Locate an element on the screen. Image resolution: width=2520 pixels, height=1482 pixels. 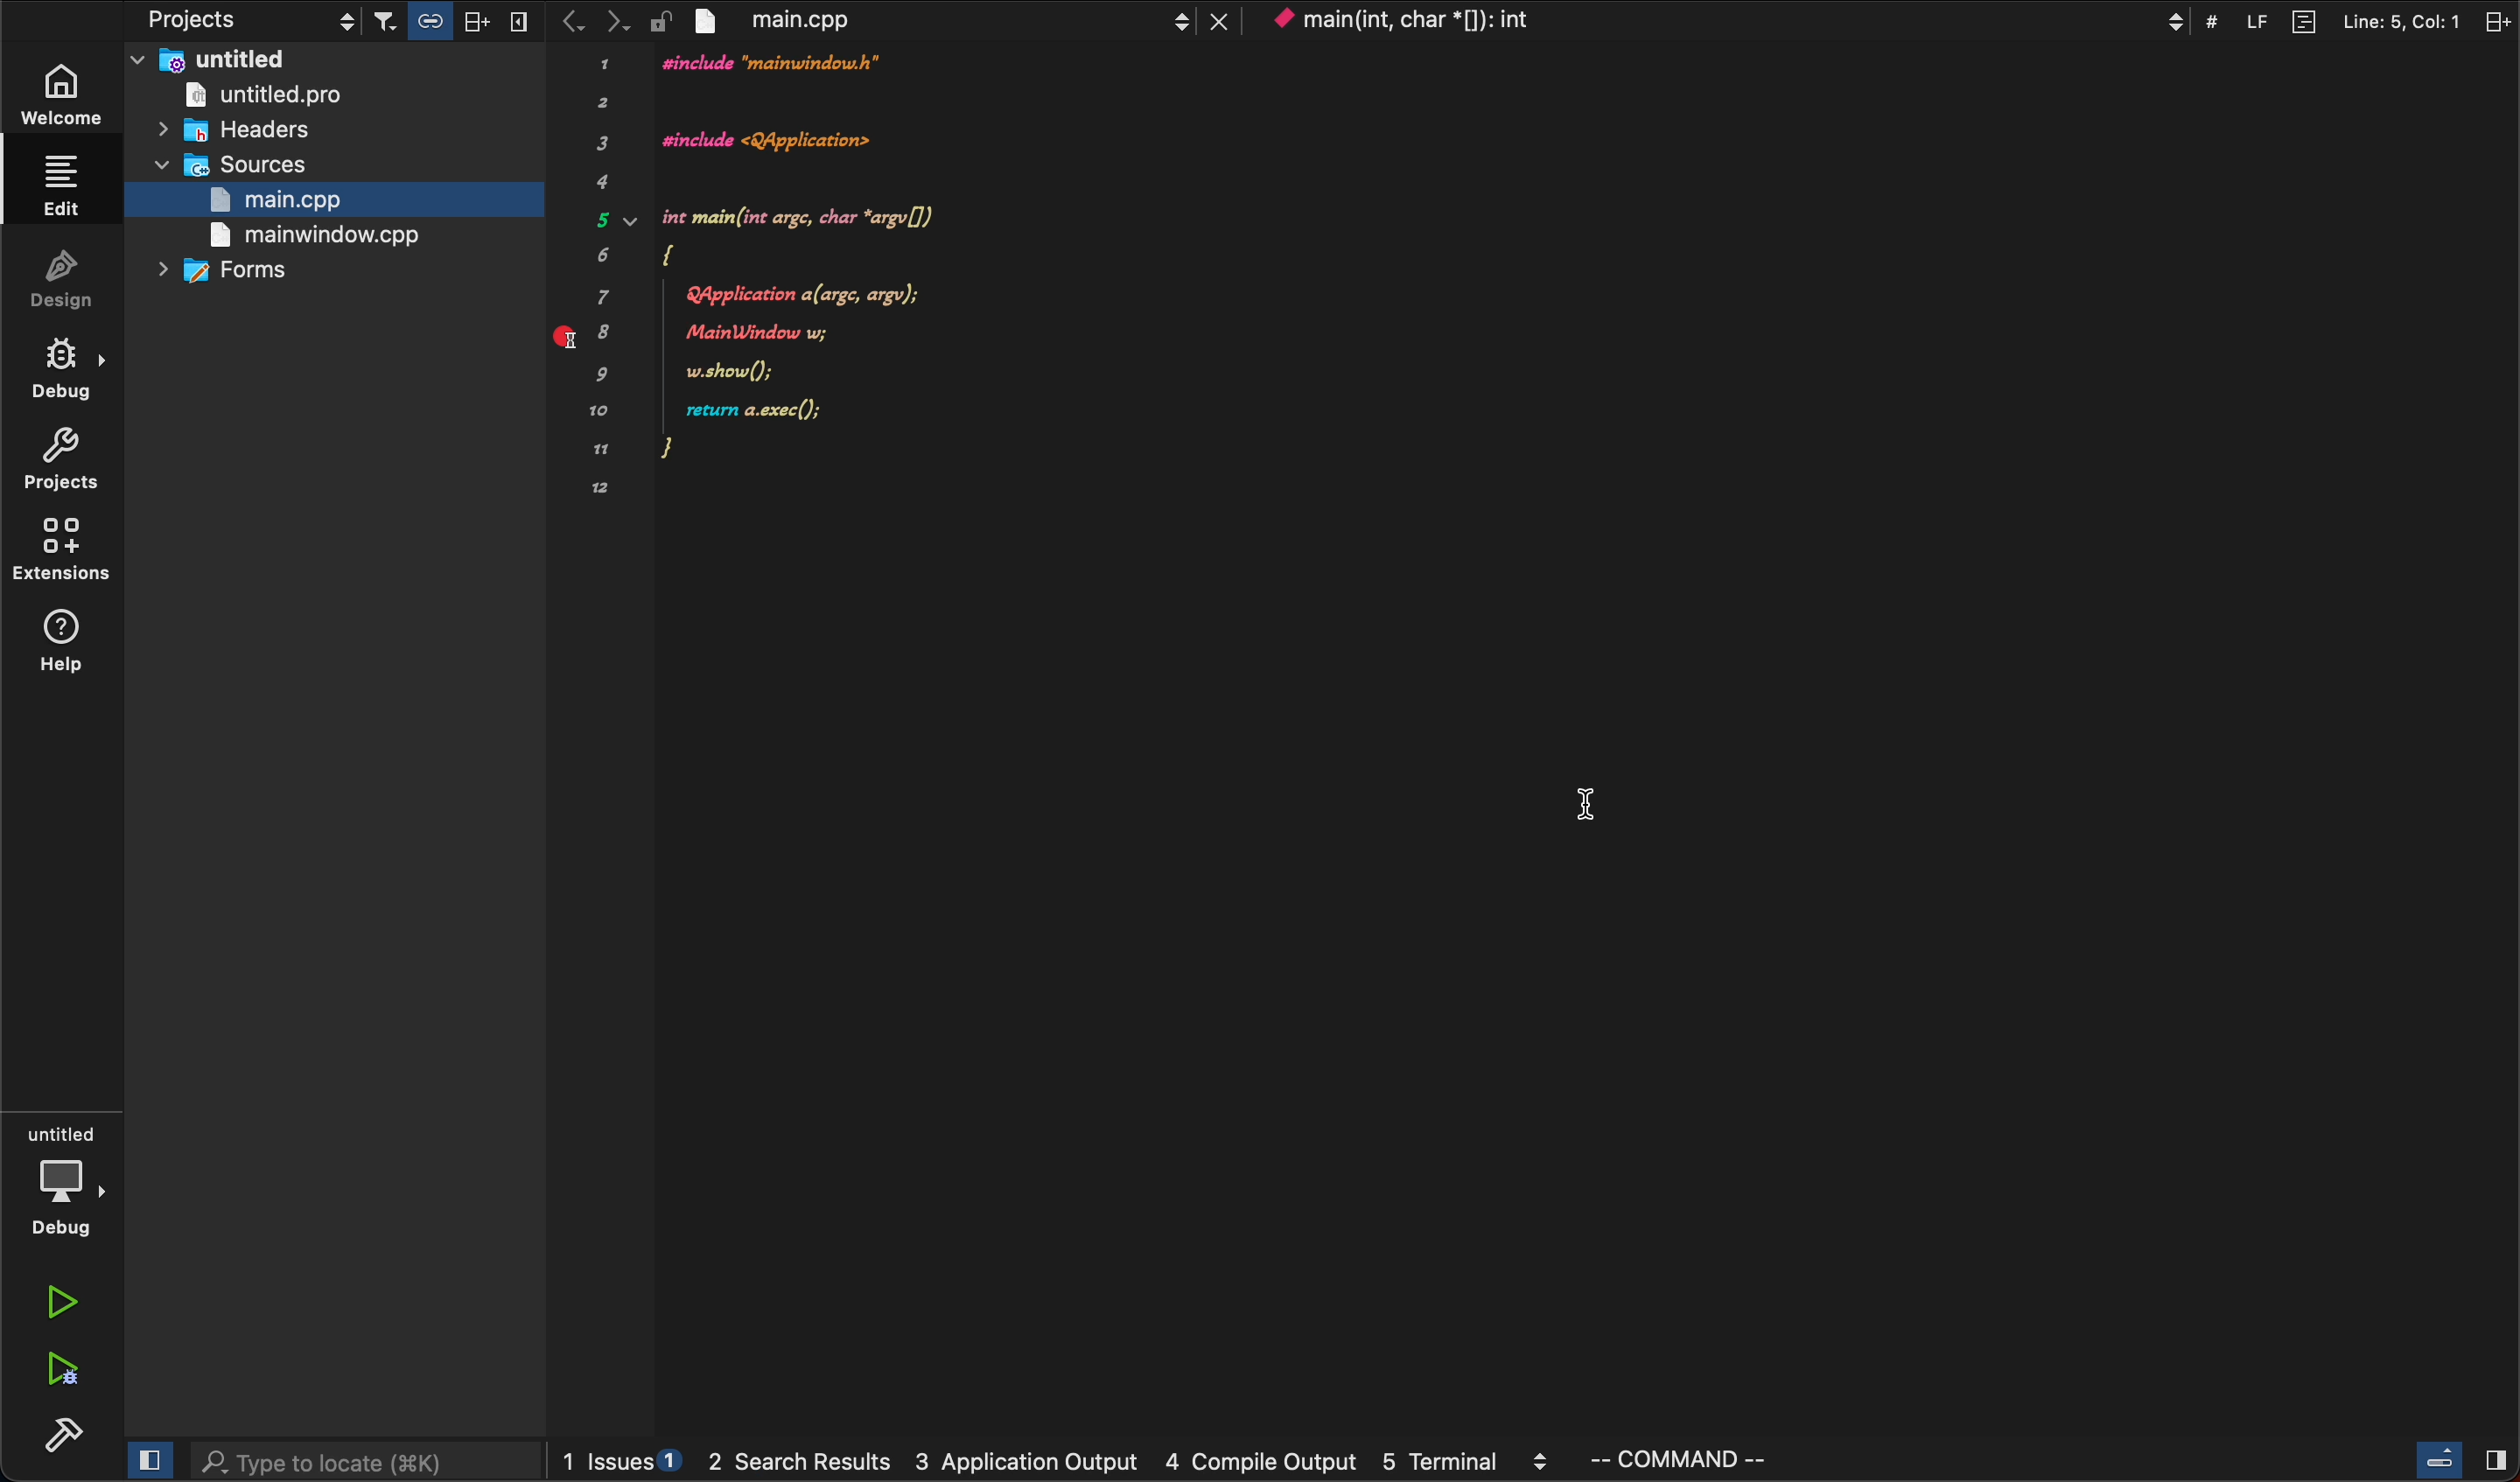
filter is located at coordinates (451, 20).